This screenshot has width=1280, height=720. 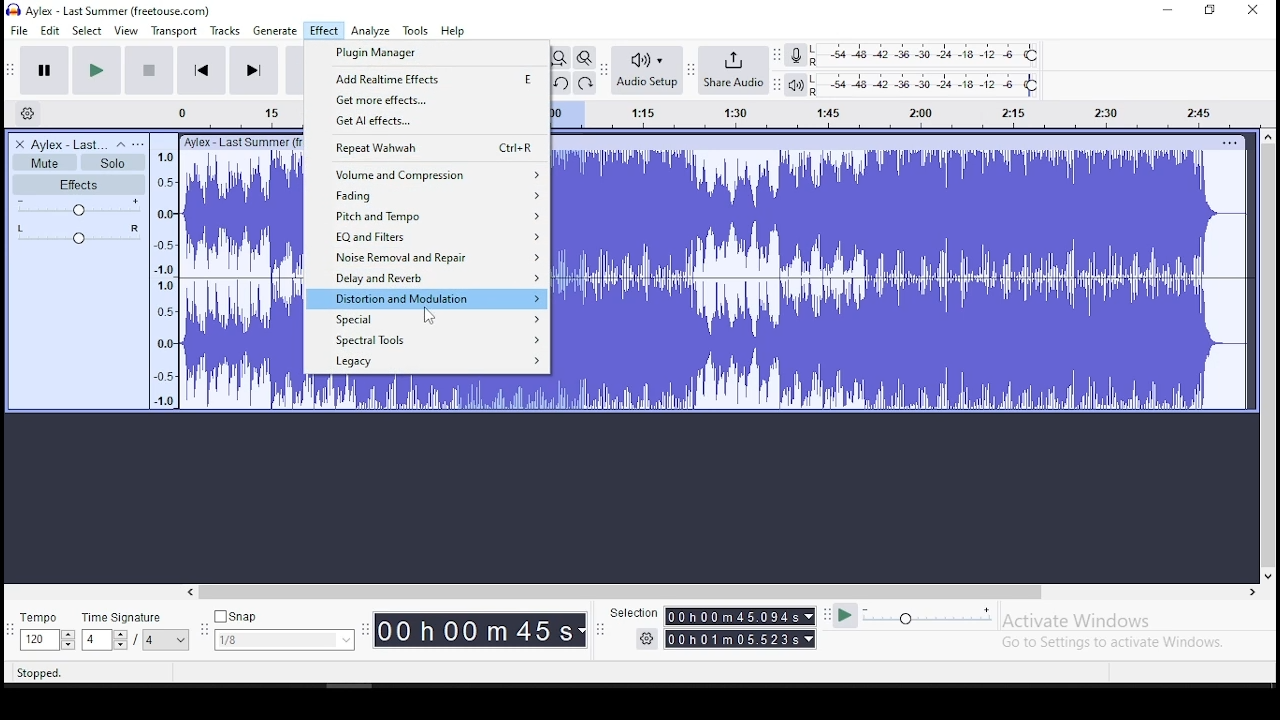 What do you see at coordinates (425, 216) in the screenshot?
I see `pitch and tempo` at bounding box center [425, 216].